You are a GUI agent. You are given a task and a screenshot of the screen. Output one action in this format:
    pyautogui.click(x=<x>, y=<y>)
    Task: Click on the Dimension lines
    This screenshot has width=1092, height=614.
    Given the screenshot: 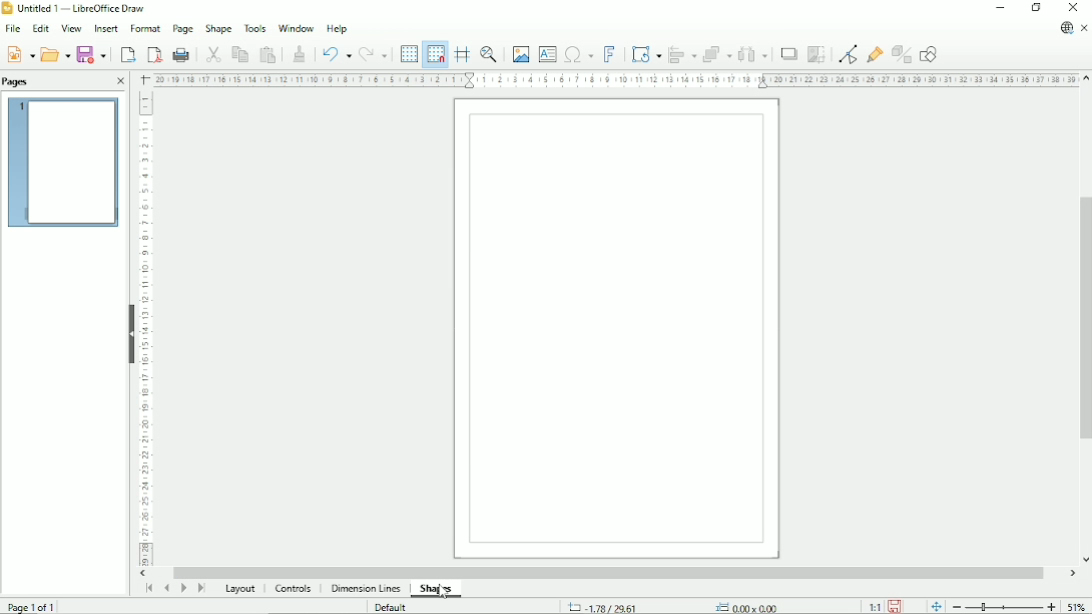 What is the action you would take?
    pyautogui.click(x=367, y=589)
    